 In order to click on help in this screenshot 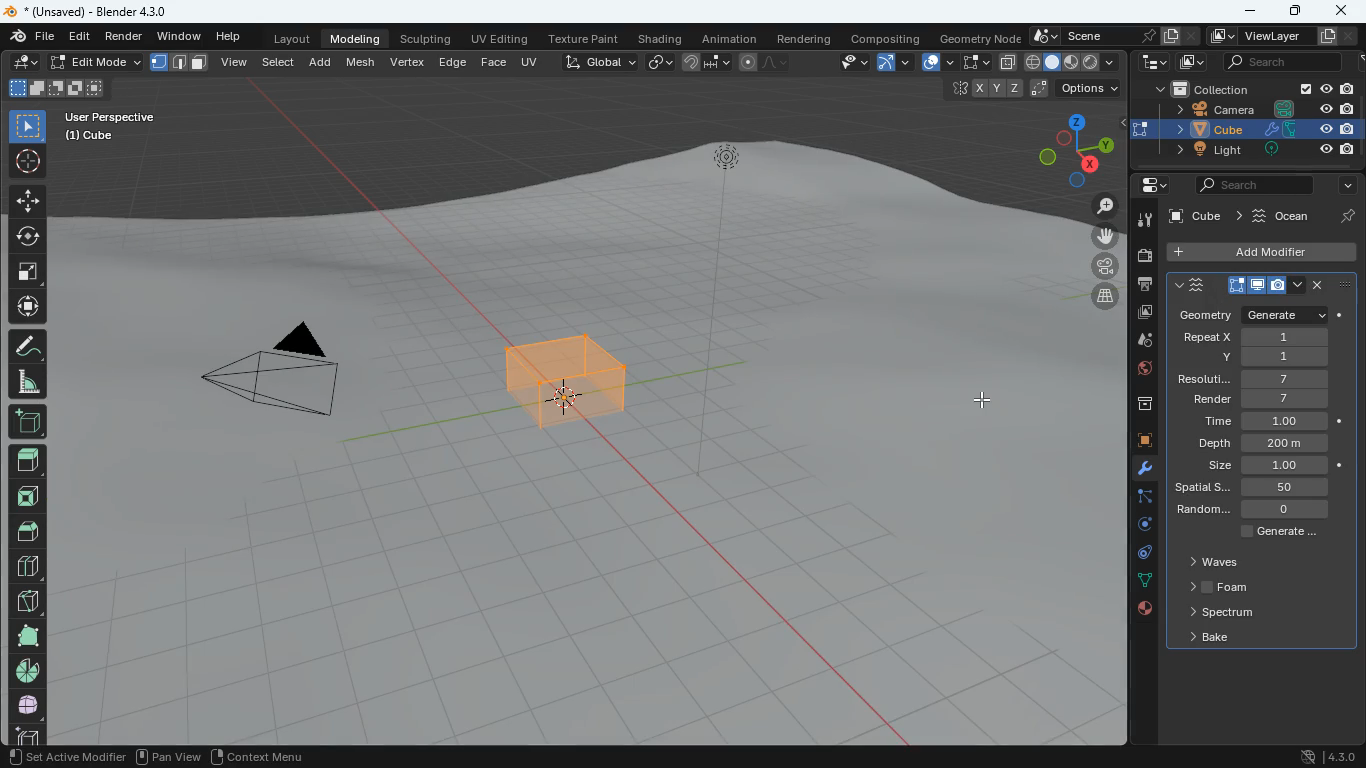, I will do `click(231, 33)`.